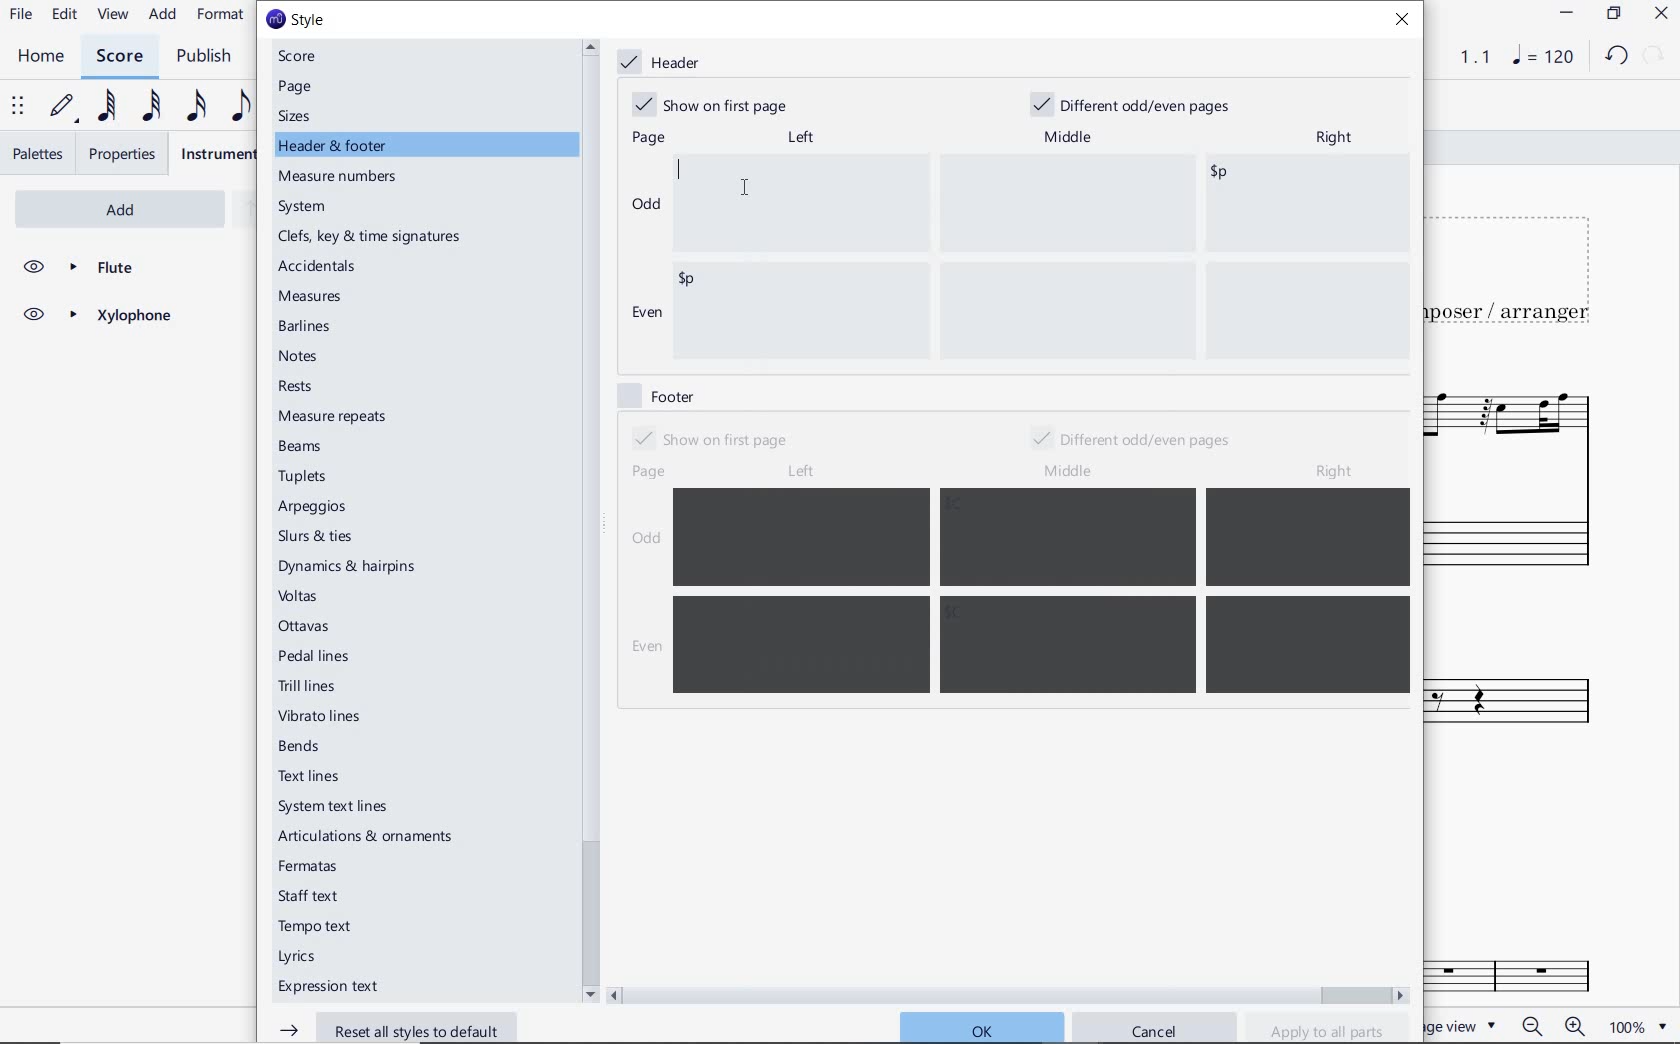  Describe the element at coordinates (310, 776) in the screenshot. I see `text lines` at that location.